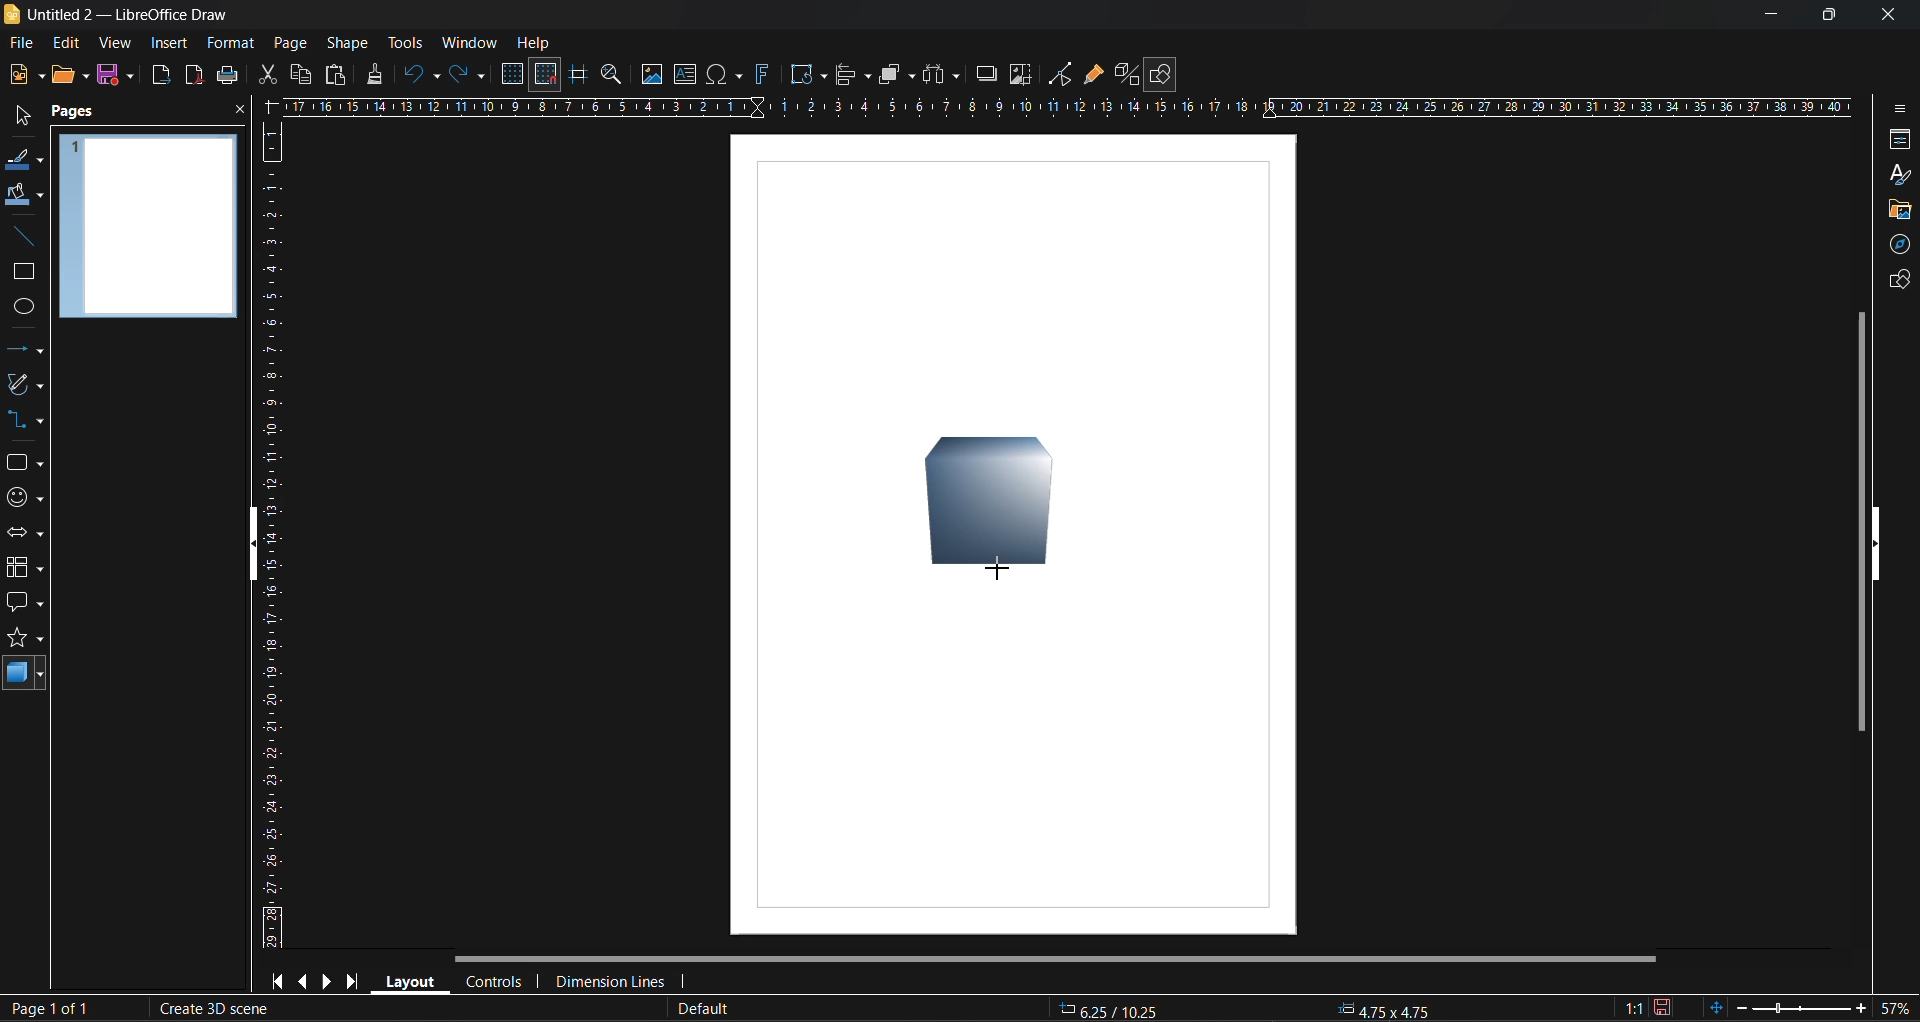 Image resolution: width=1920 pixels, height=1022 pixels. Describe the element at coordinates (1720, 1007) in the screenshot. I see `fit to window` at that location.